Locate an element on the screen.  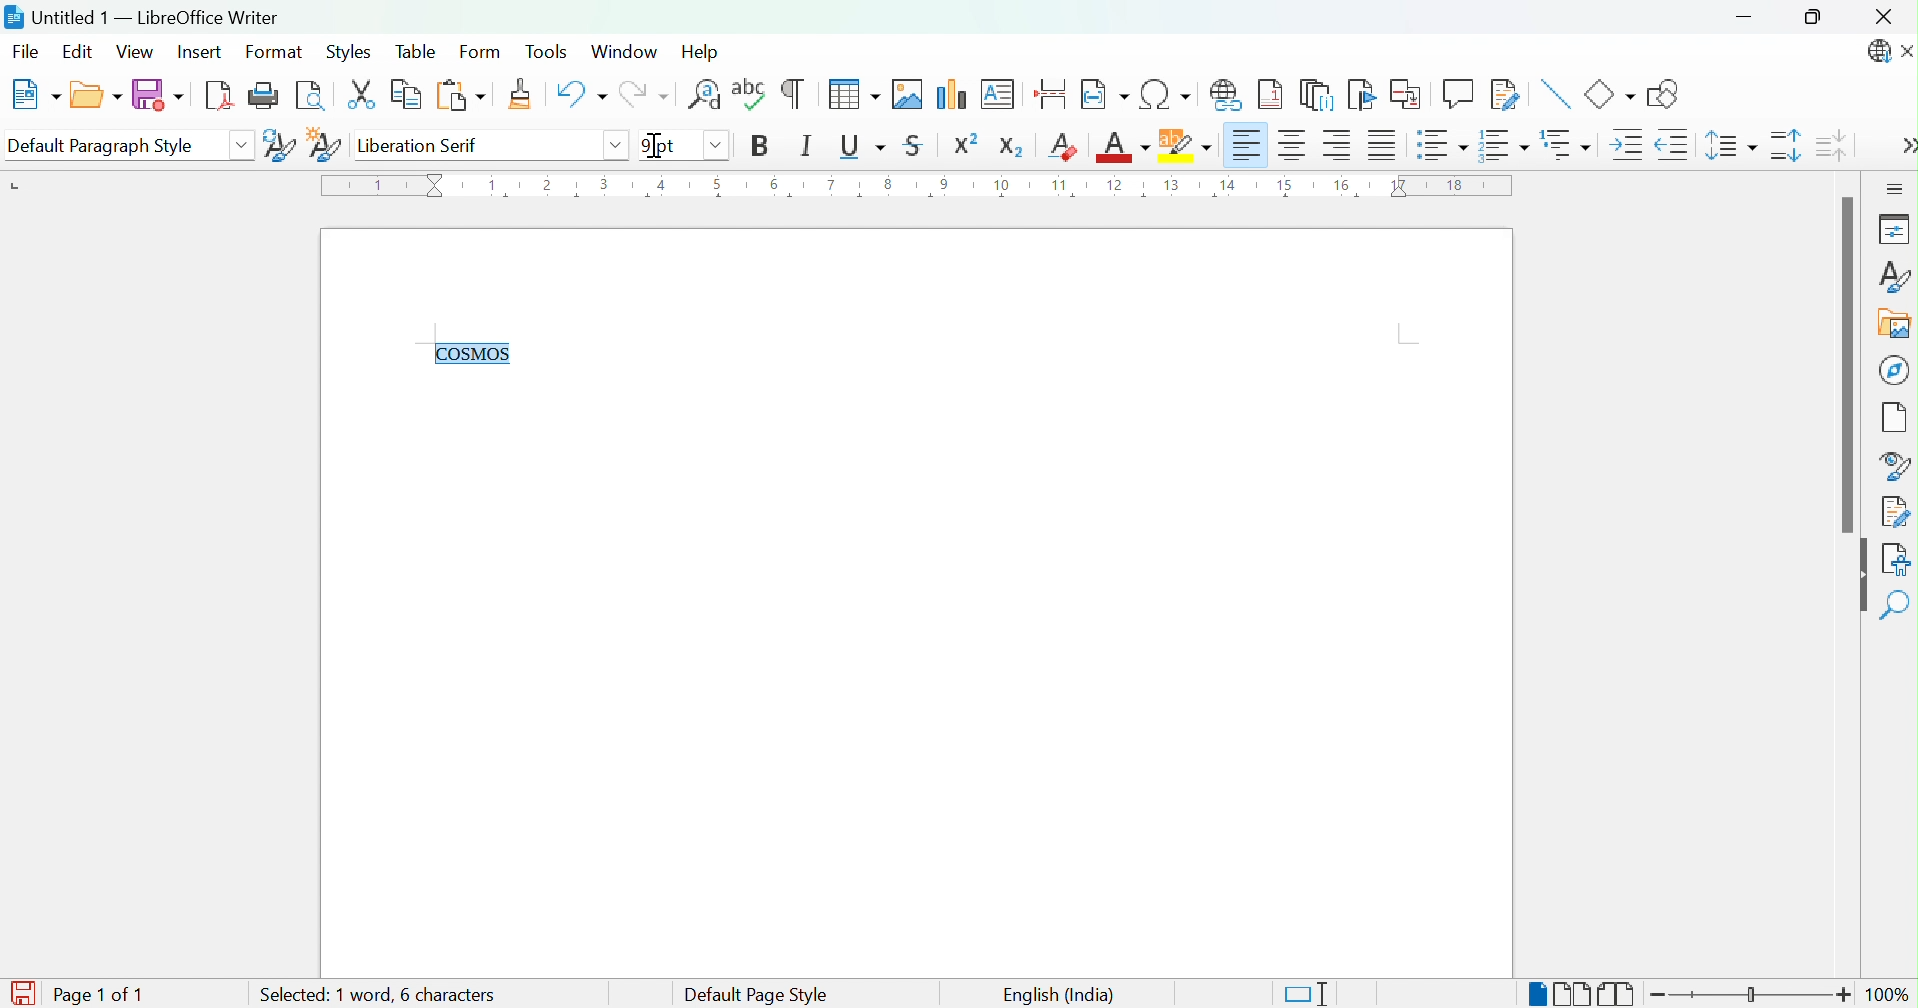
Default Paragraph Style is located at coordinates (108, 145).